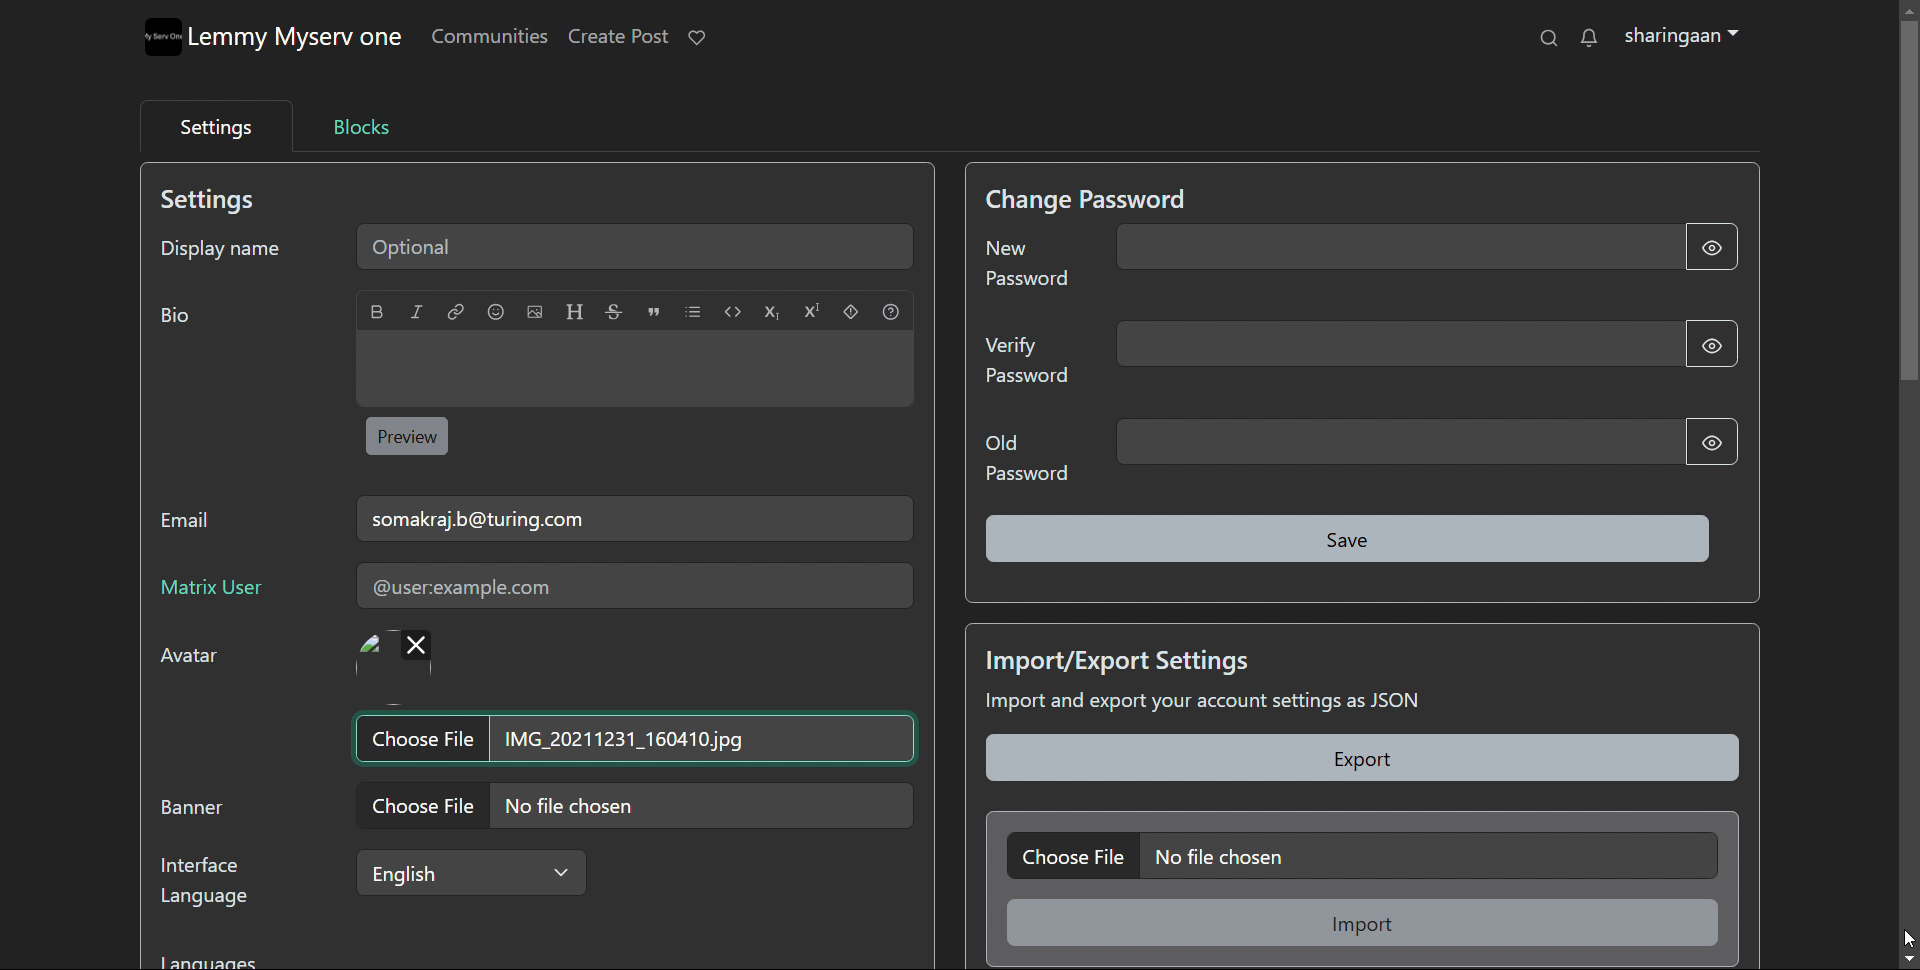  What do you see at coordinates (1397, 247) in the screenshot?
I see `new password` at bounding box center [1397, 247].